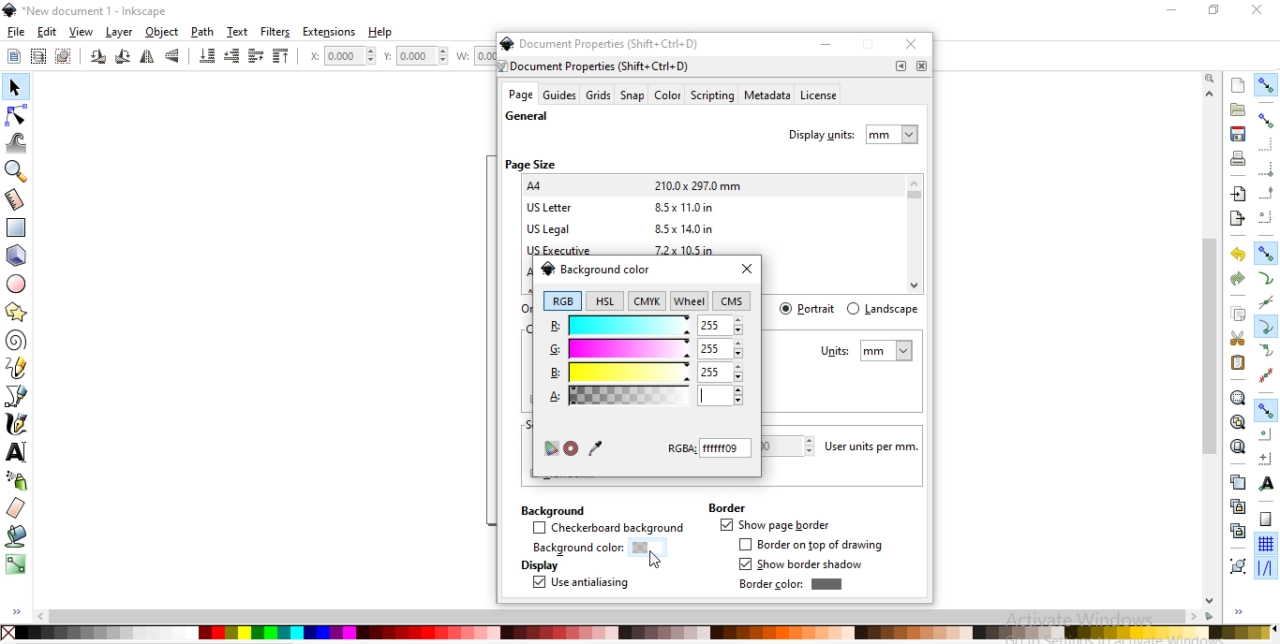 Image resolution: width=1280 pixels, height=644 pixels. What do you see at coordinates (16, 32) in the screenshot?
I see `file` at bounding box center [16, 32].